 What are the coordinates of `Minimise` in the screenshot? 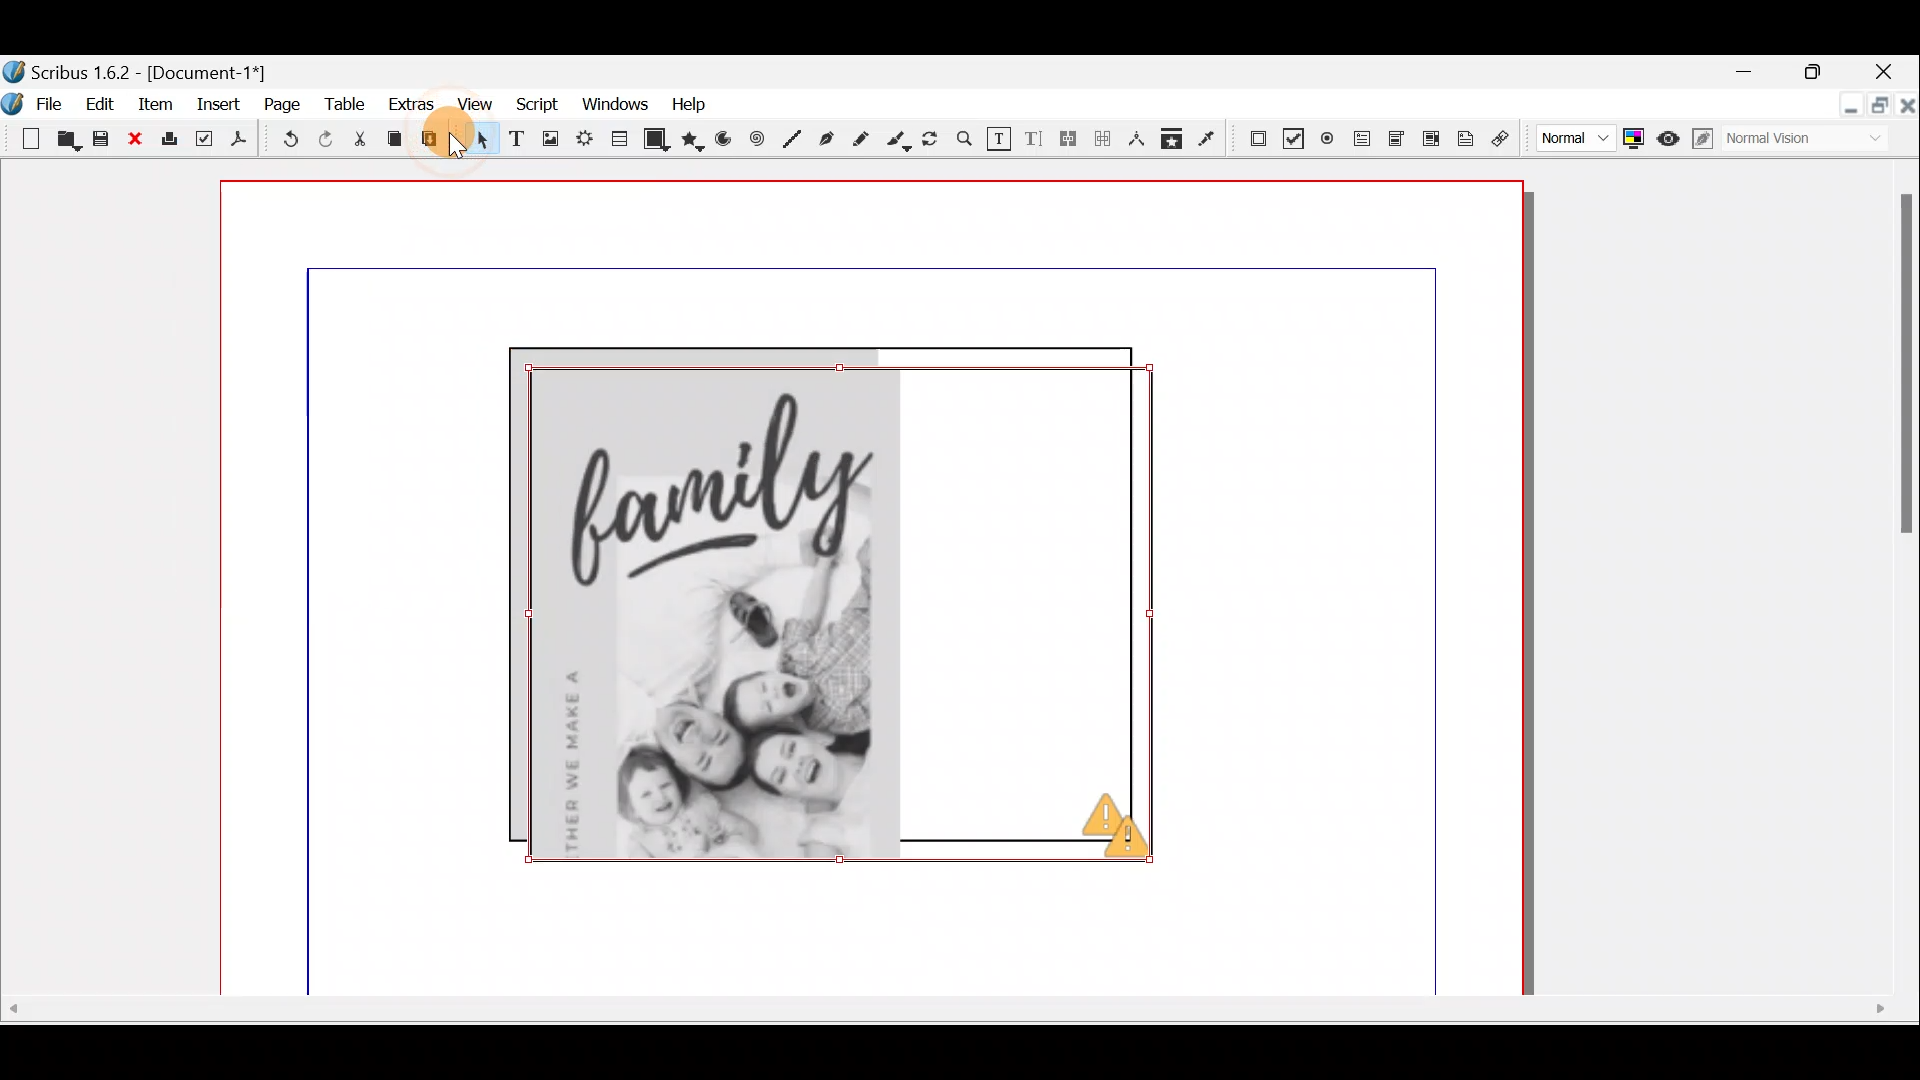 It's located at (1747, 73).